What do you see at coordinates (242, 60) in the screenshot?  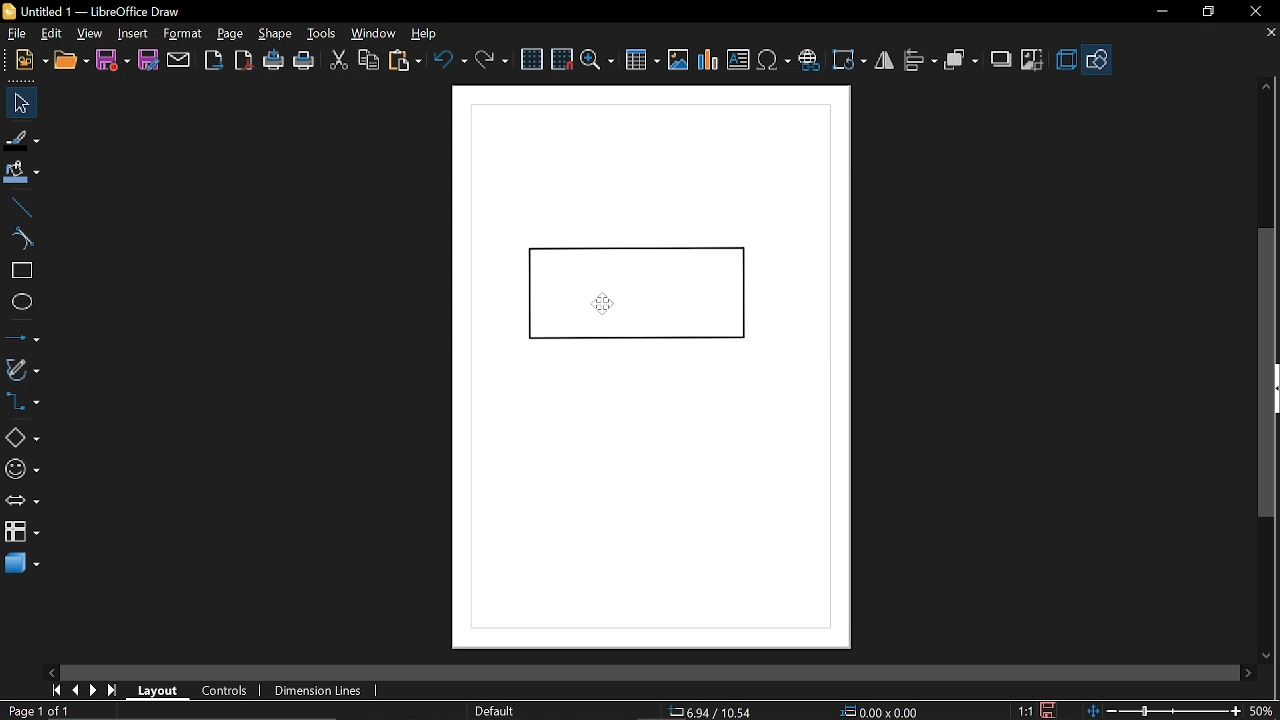 I see `export as pdf` at bounding box center [242, 60].